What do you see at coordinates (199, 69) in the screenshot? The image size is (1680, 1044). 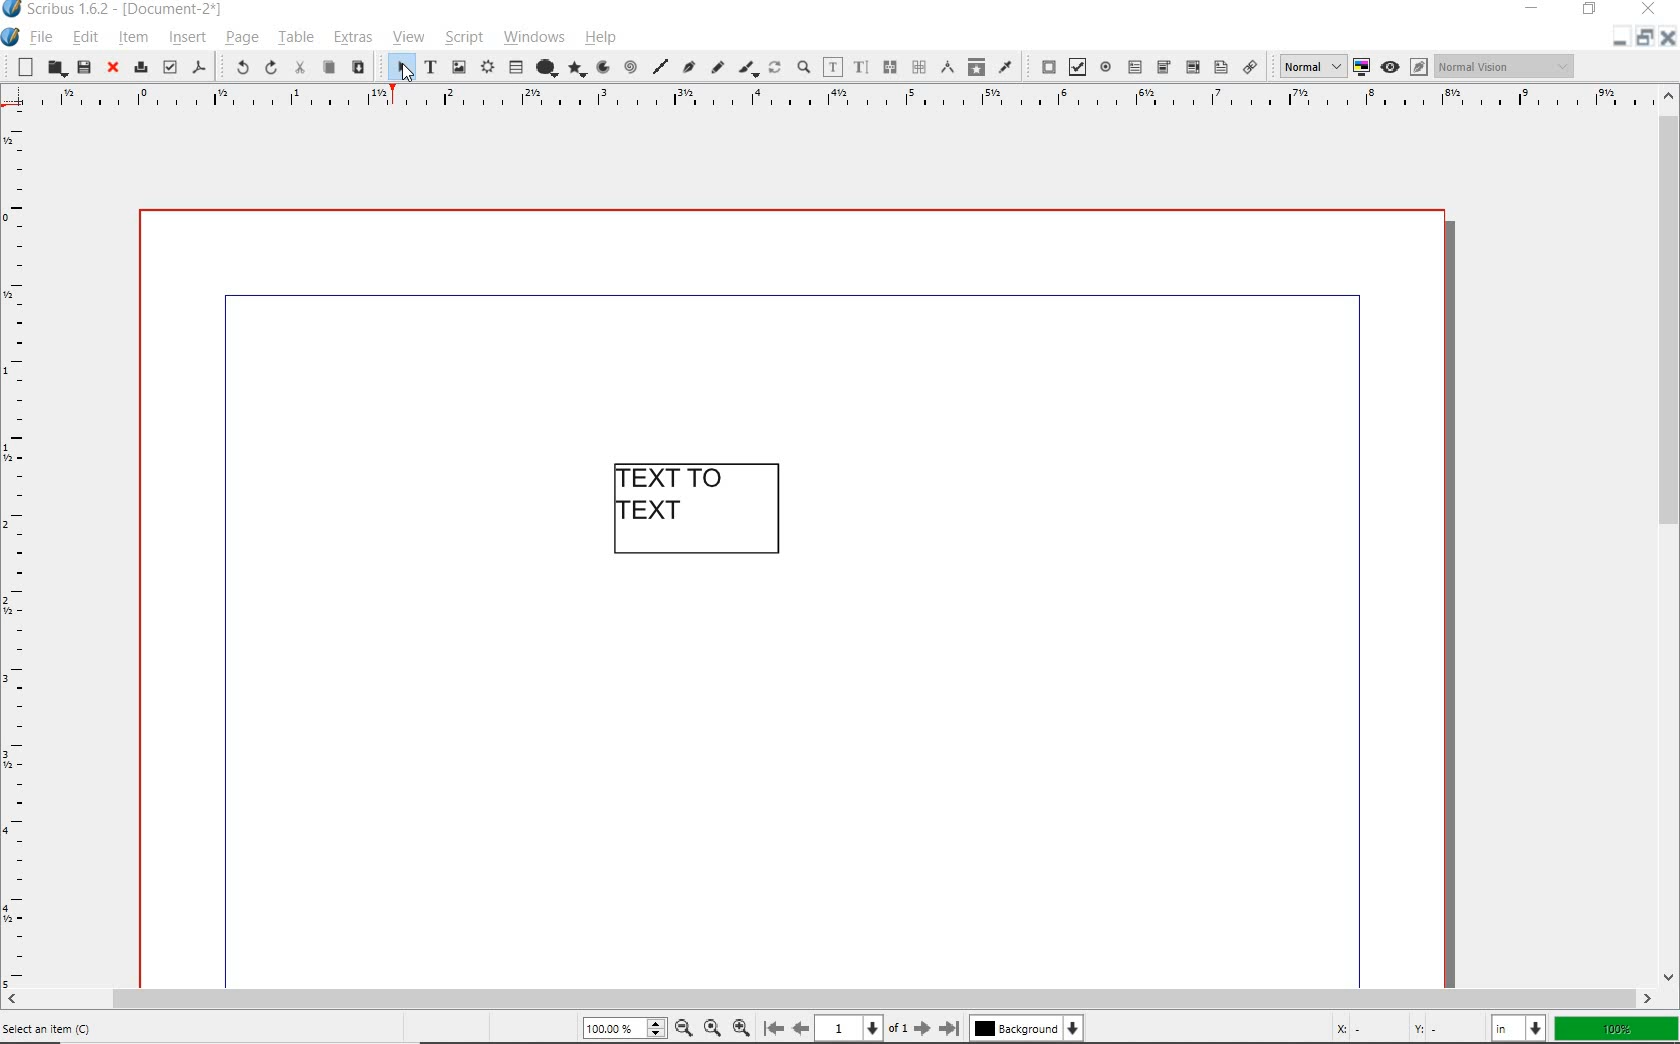 I see `save as pdf` at bounding box center [199, 69].